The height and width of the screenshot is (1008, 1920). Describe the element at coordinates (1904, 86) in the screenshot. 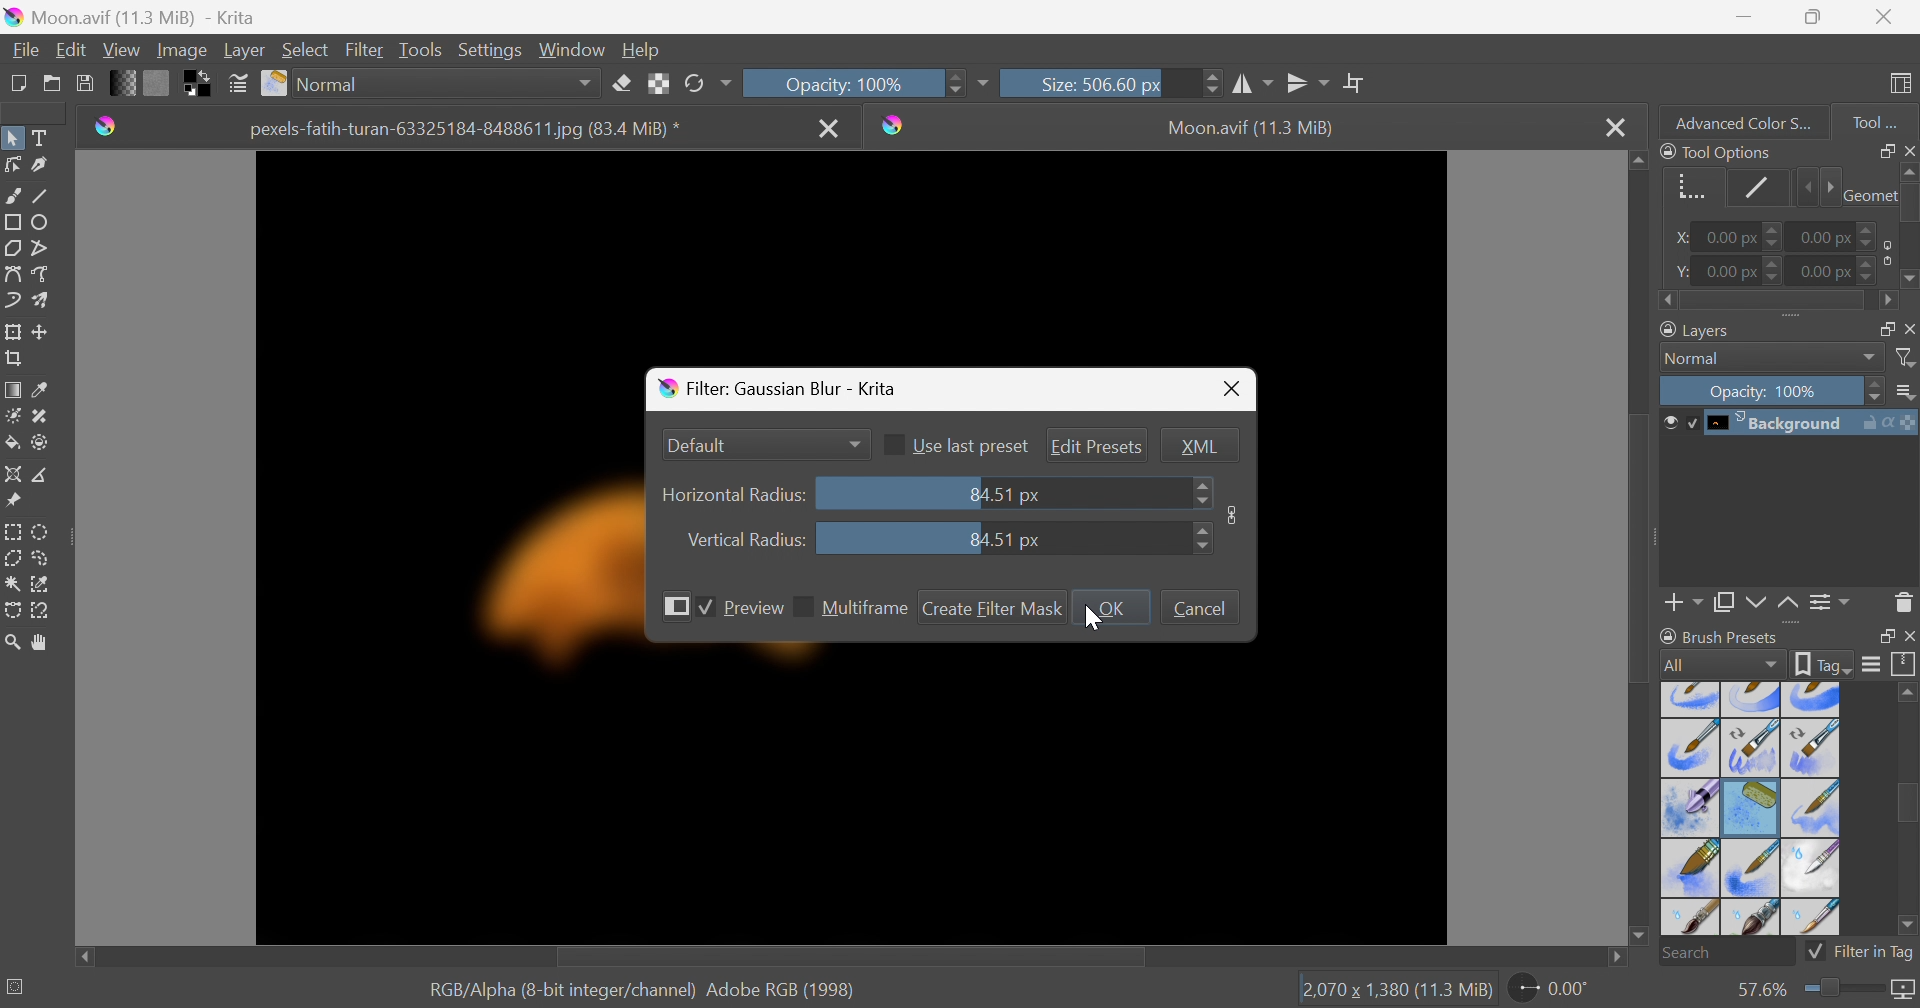

I see `Choose workspace` at that location.